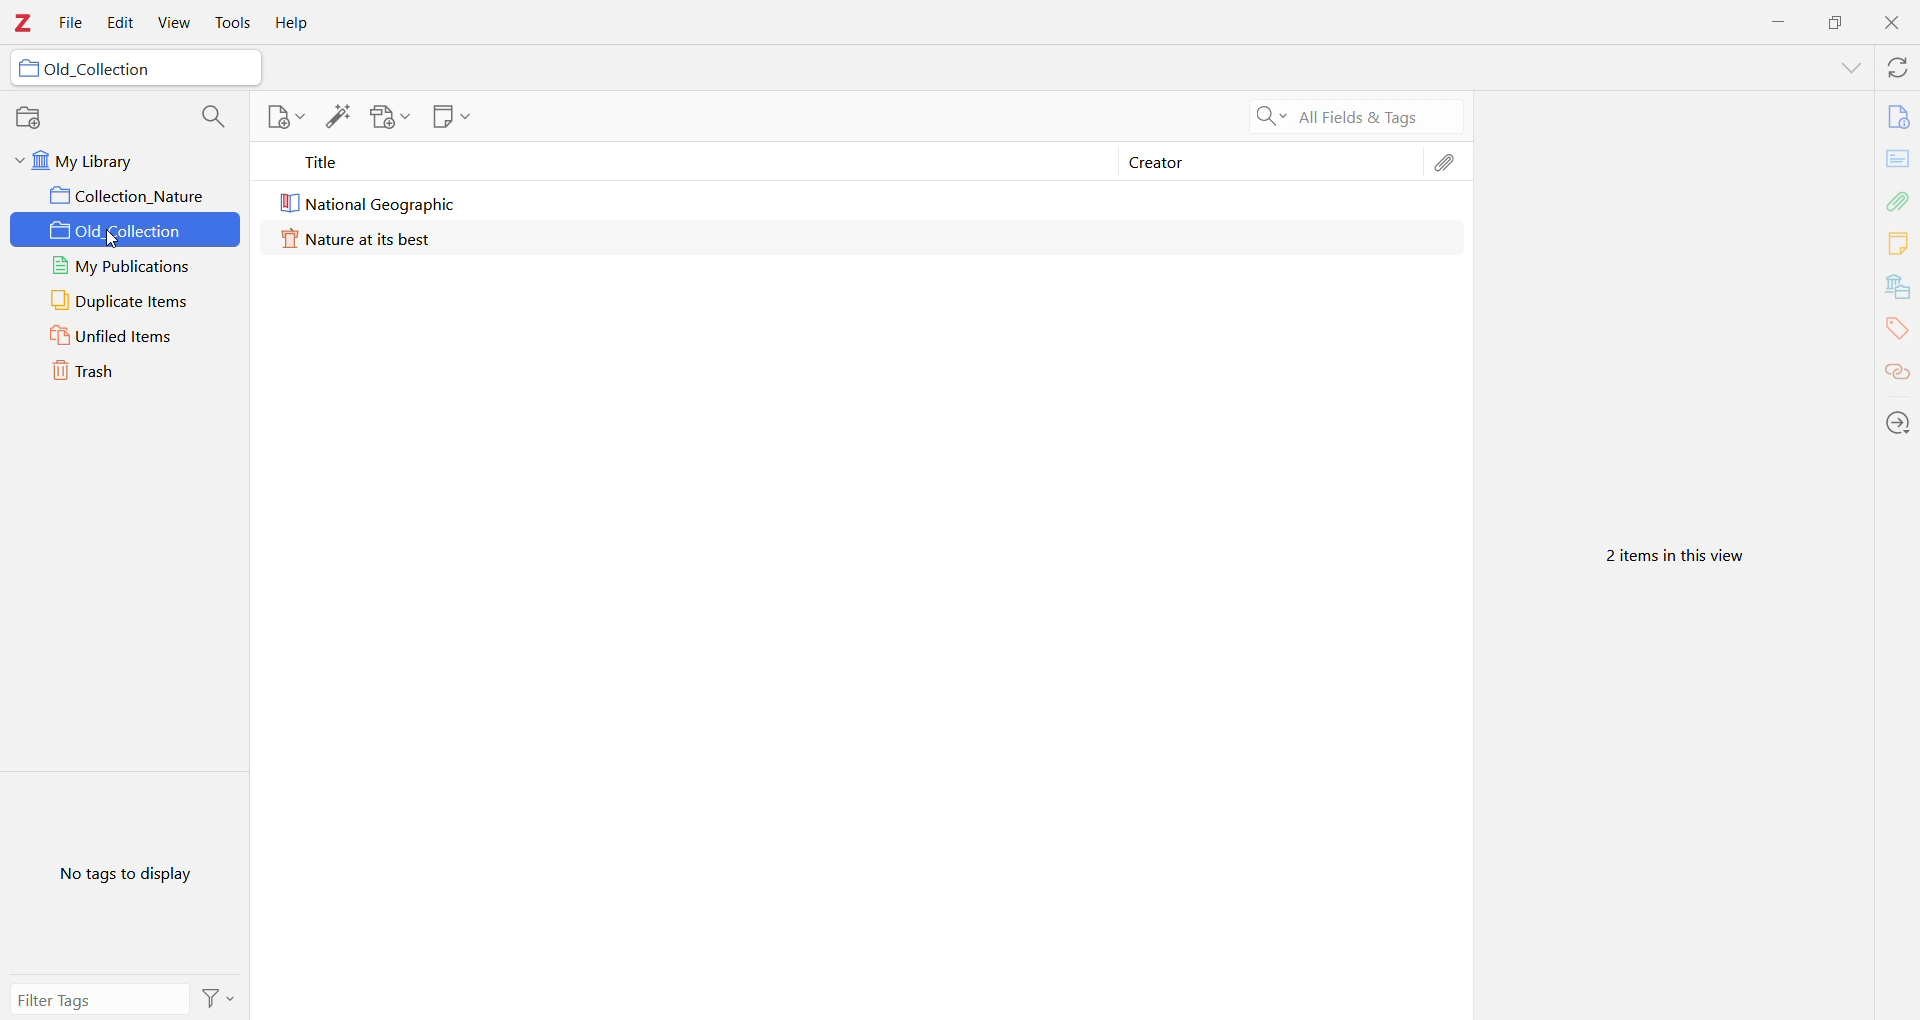  Describe the element at coordinates (1898, 69) in the screenshot. I see `Sync with zotero.org` at that location.